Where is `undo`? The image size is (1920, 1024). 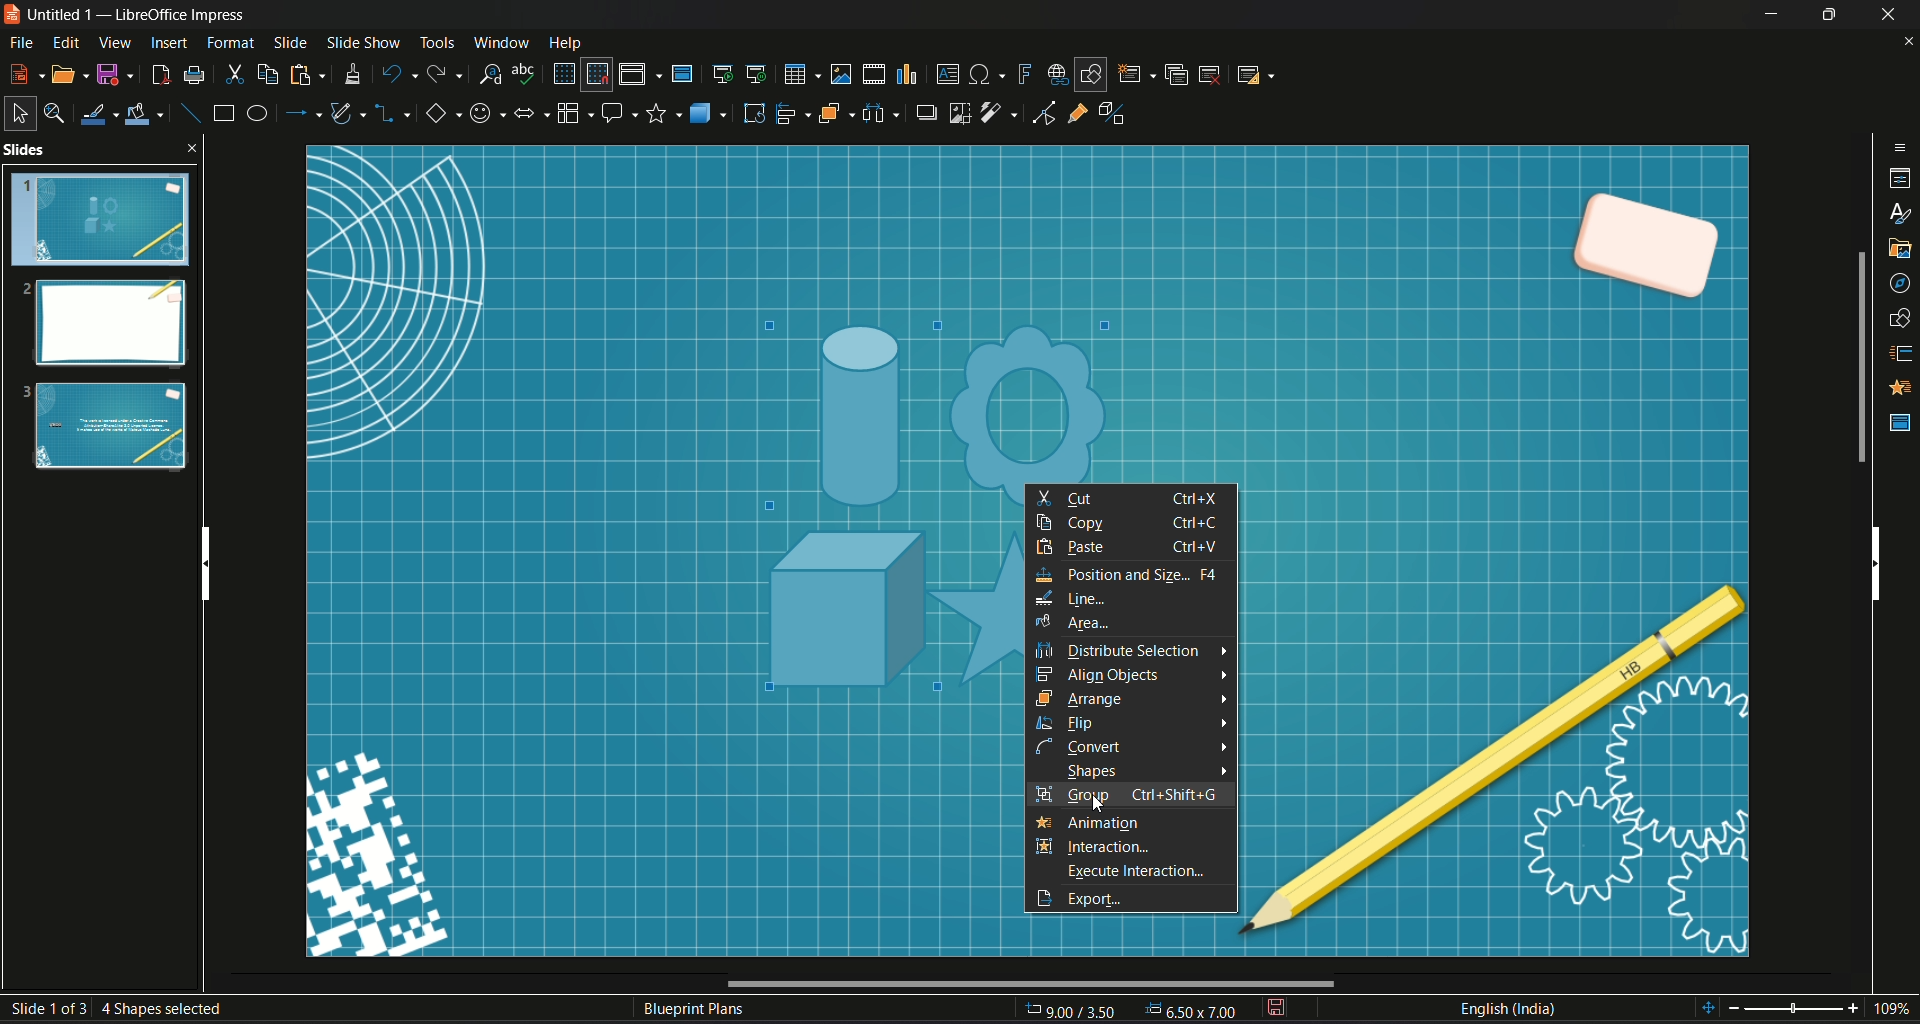 undo is located at coordinates (397, 73).